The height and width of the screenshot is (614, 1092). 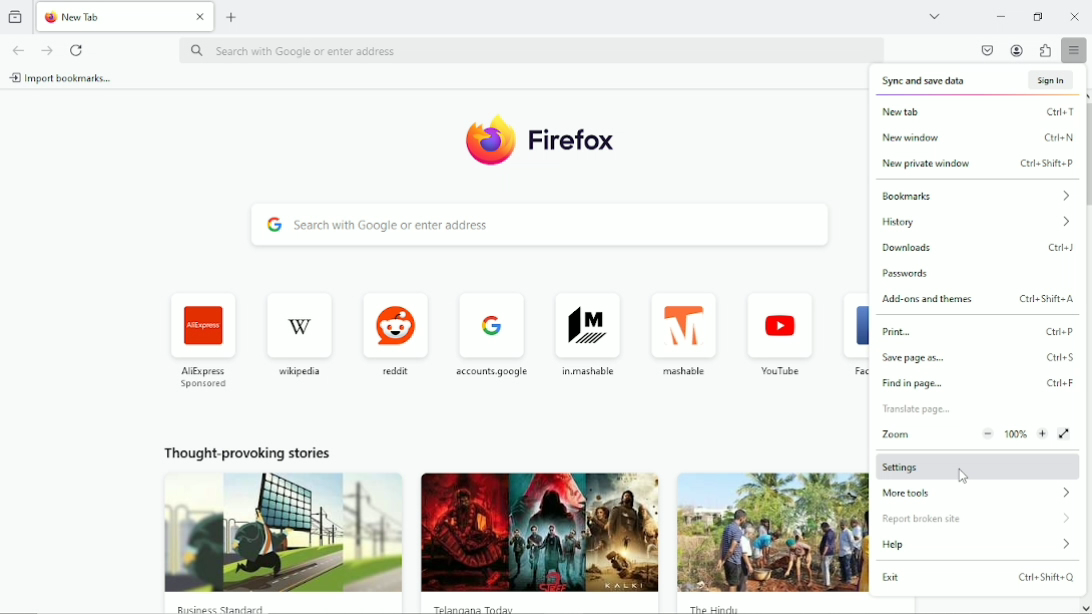 What do you see at coordinates (979, 248) in the screenshot?
I see `downloads` at bounding box center [979, 248].